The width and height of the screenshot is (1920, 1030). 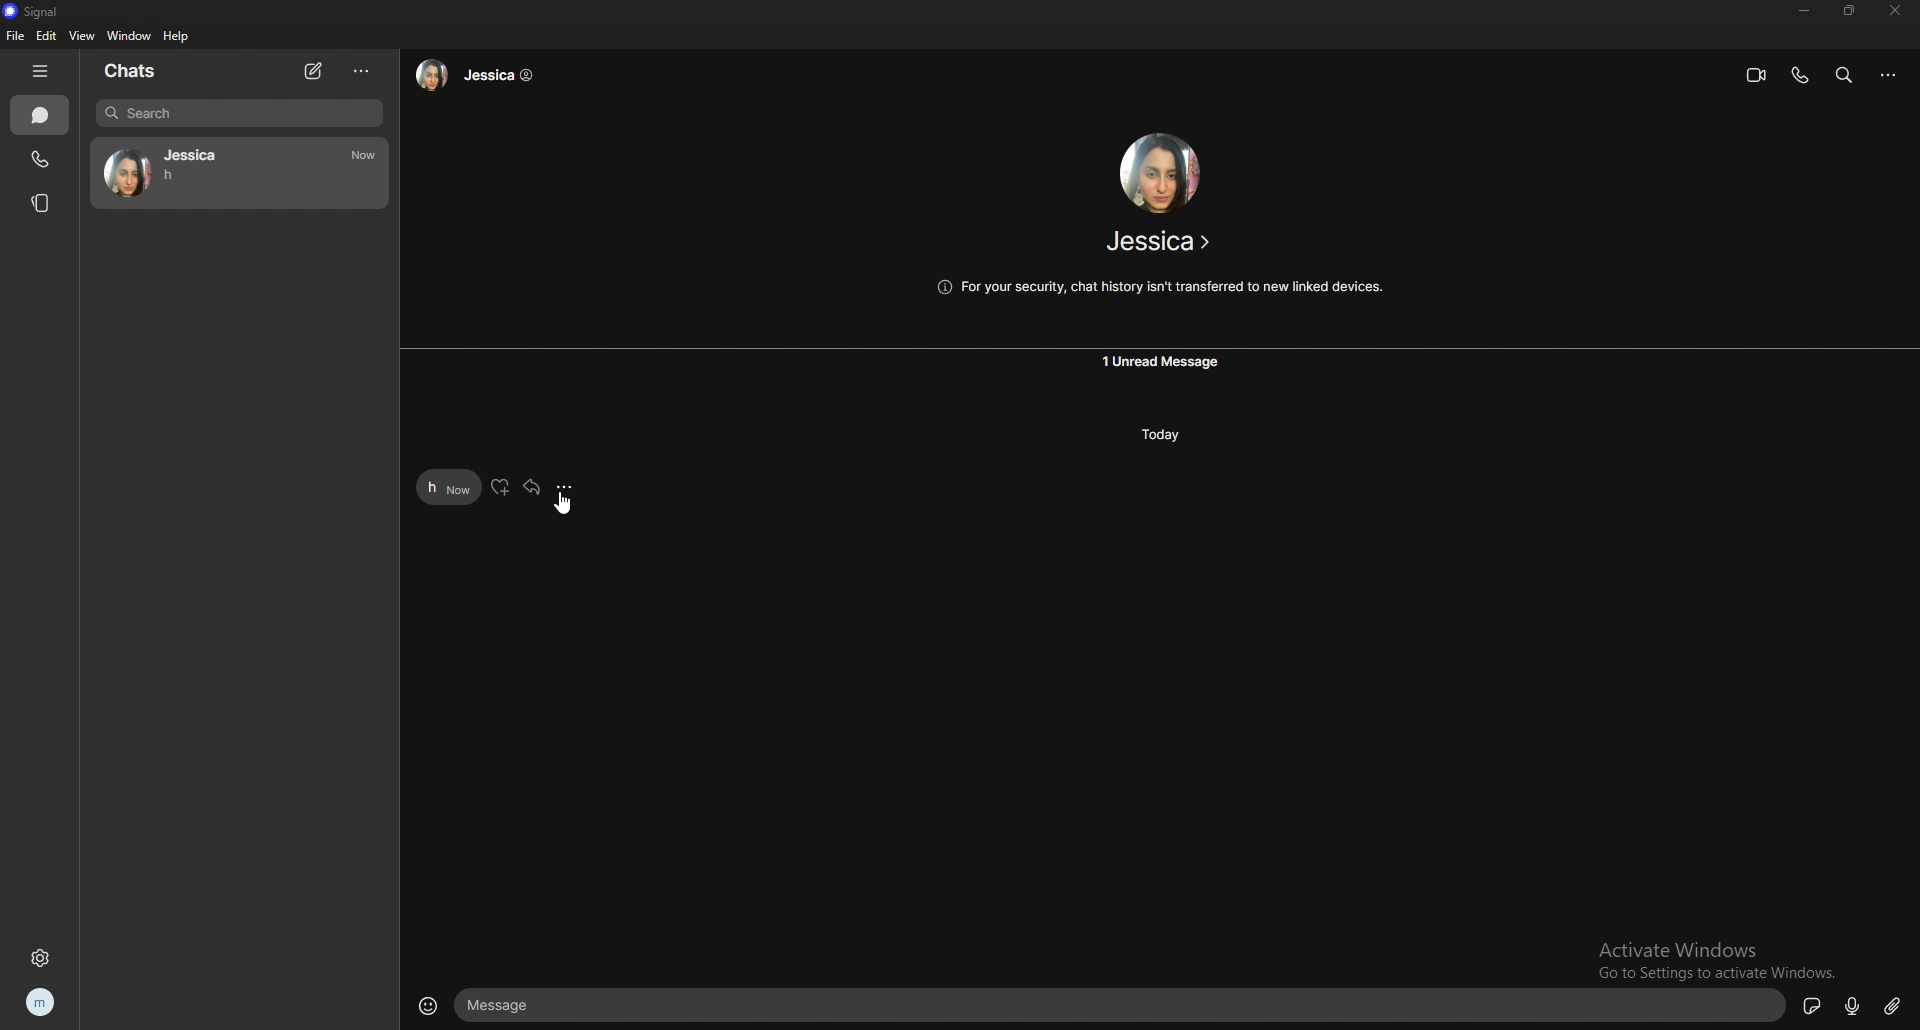 What do you see at coordinates (1813, 1004) in the screenshot?
I see `sticker` at bounding box center [1813, 1004].